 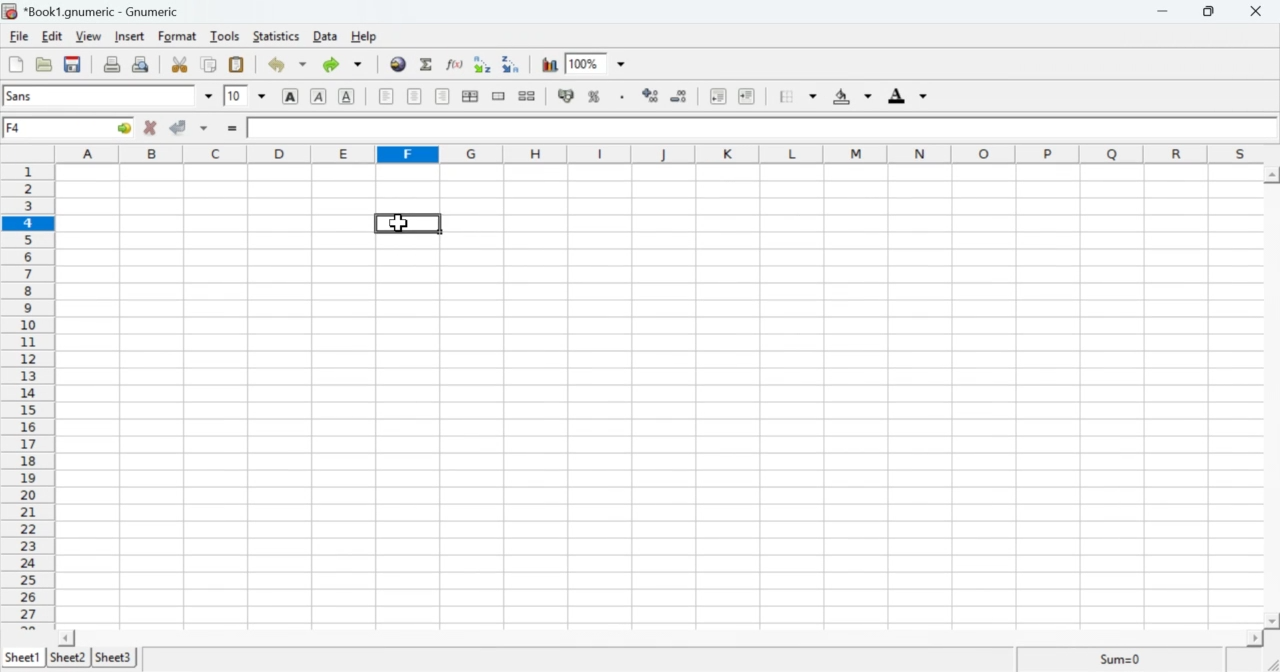 What do you see at coordinates (279, 64) in the screenshot?
I see `Undo` at bounding box center [279, 64].